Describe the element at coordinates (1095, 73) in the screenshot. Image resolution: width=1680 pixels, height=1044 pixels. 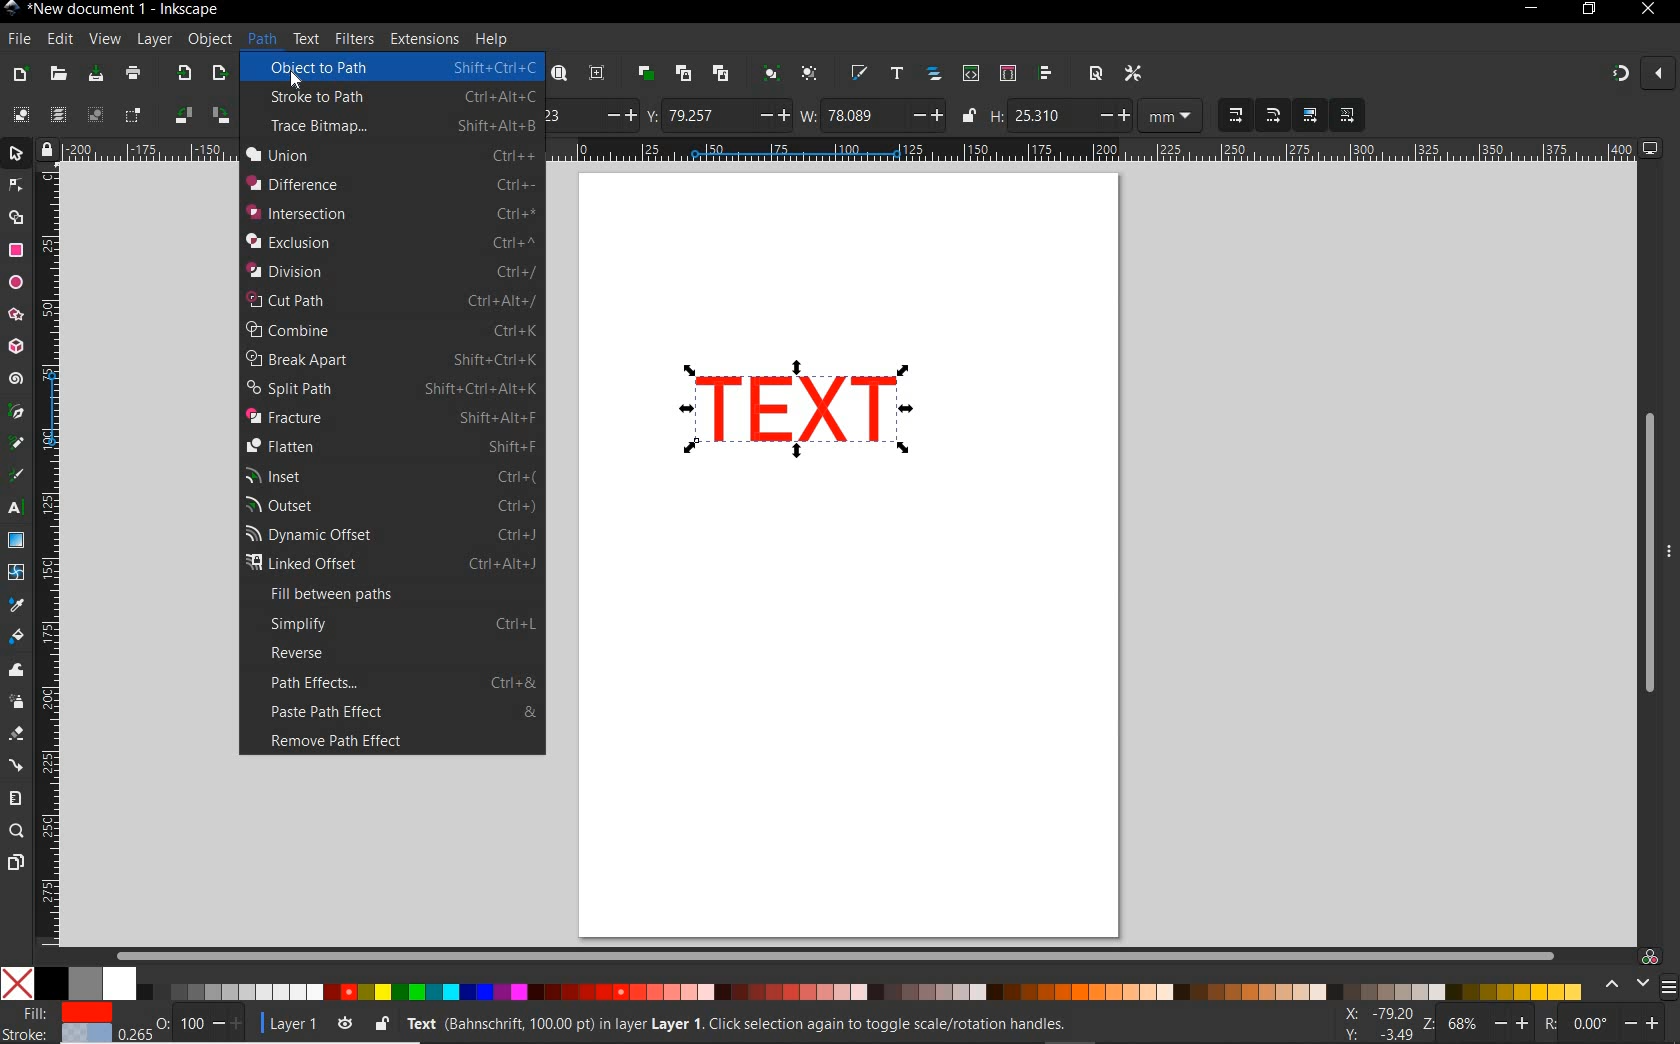
I see `OPEN DOCUMENT PROPERTIES` at that location.